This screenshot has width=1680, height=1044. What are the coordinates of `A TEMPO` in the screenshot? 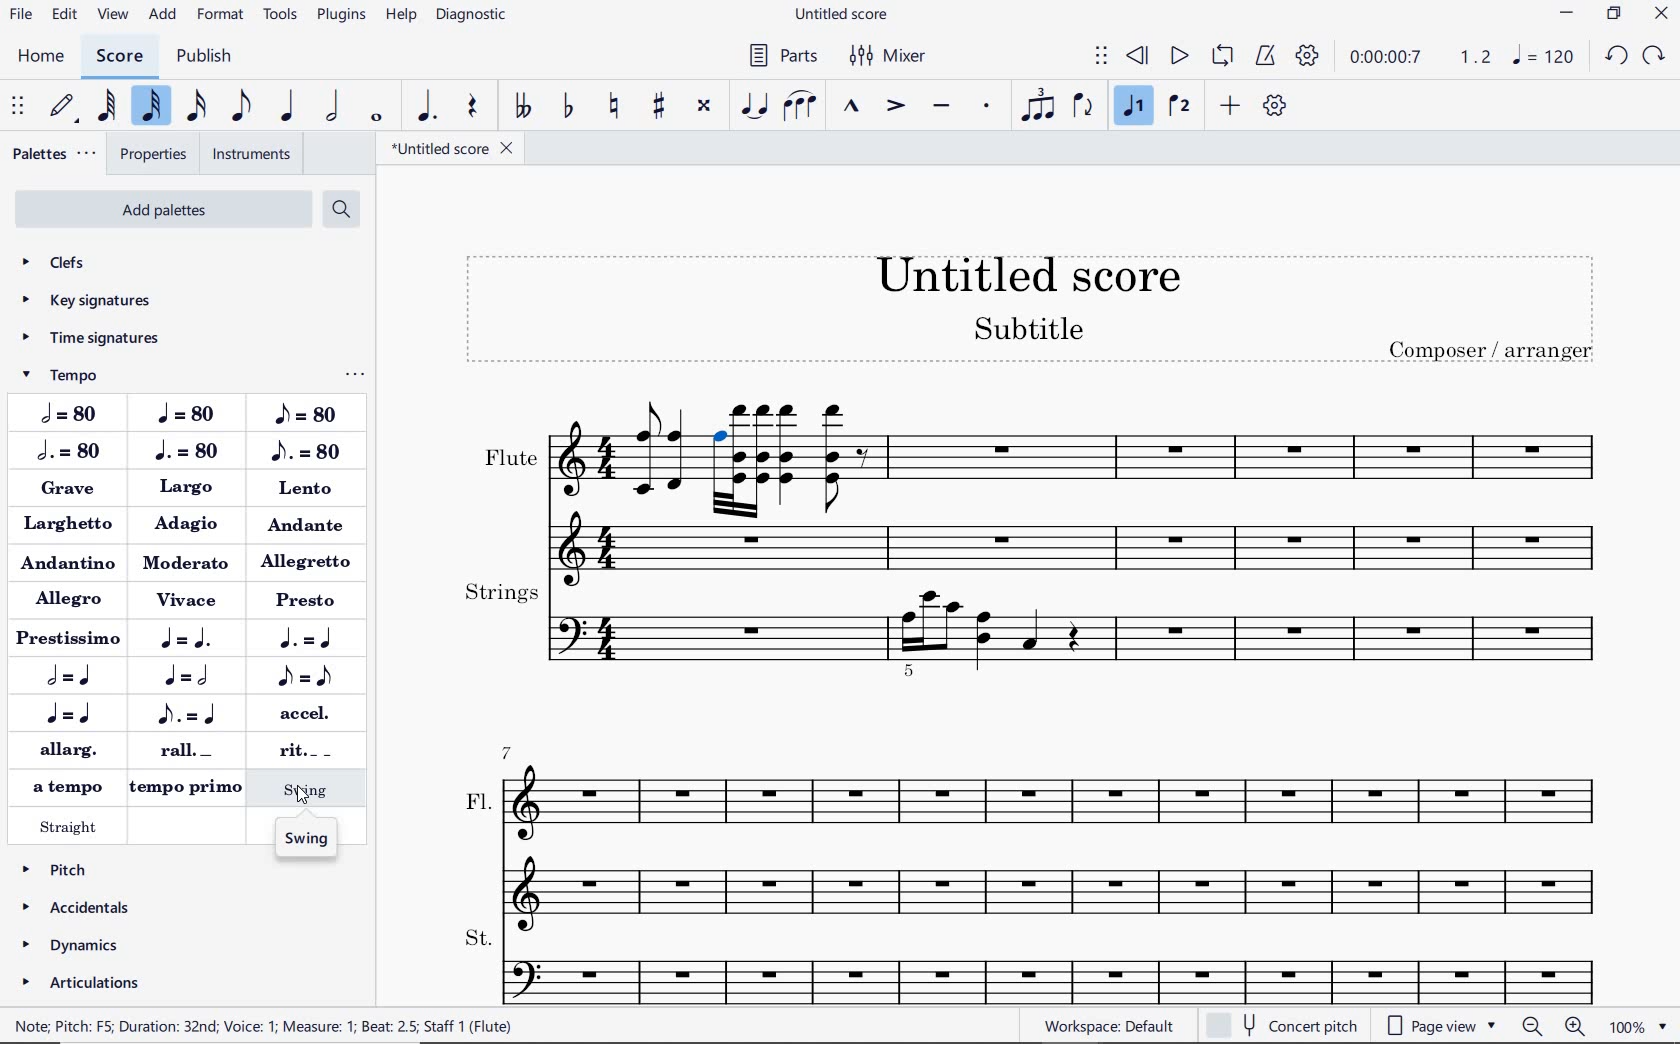 It's located at (63, 784).